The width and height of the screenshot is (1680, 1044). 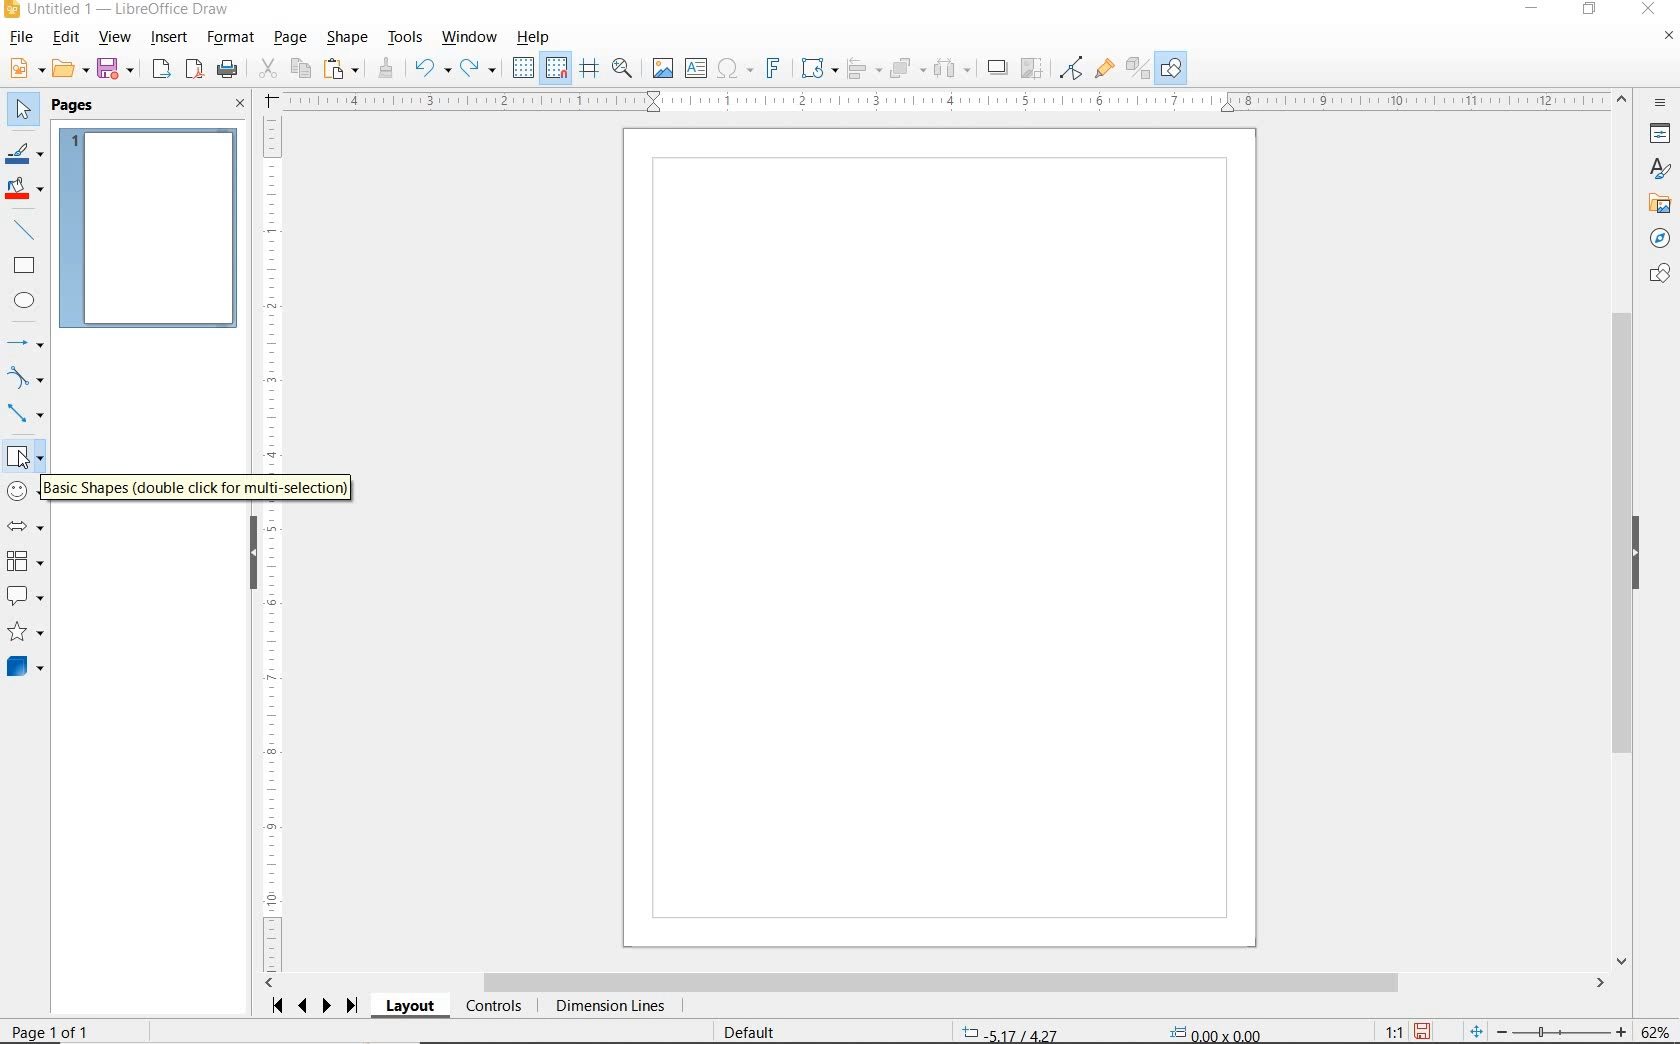 What do you see at coordinates (593, 71) in the screenshot?
I see `HELPLINES WHILE MOVING` at bounding box center [593, 71].